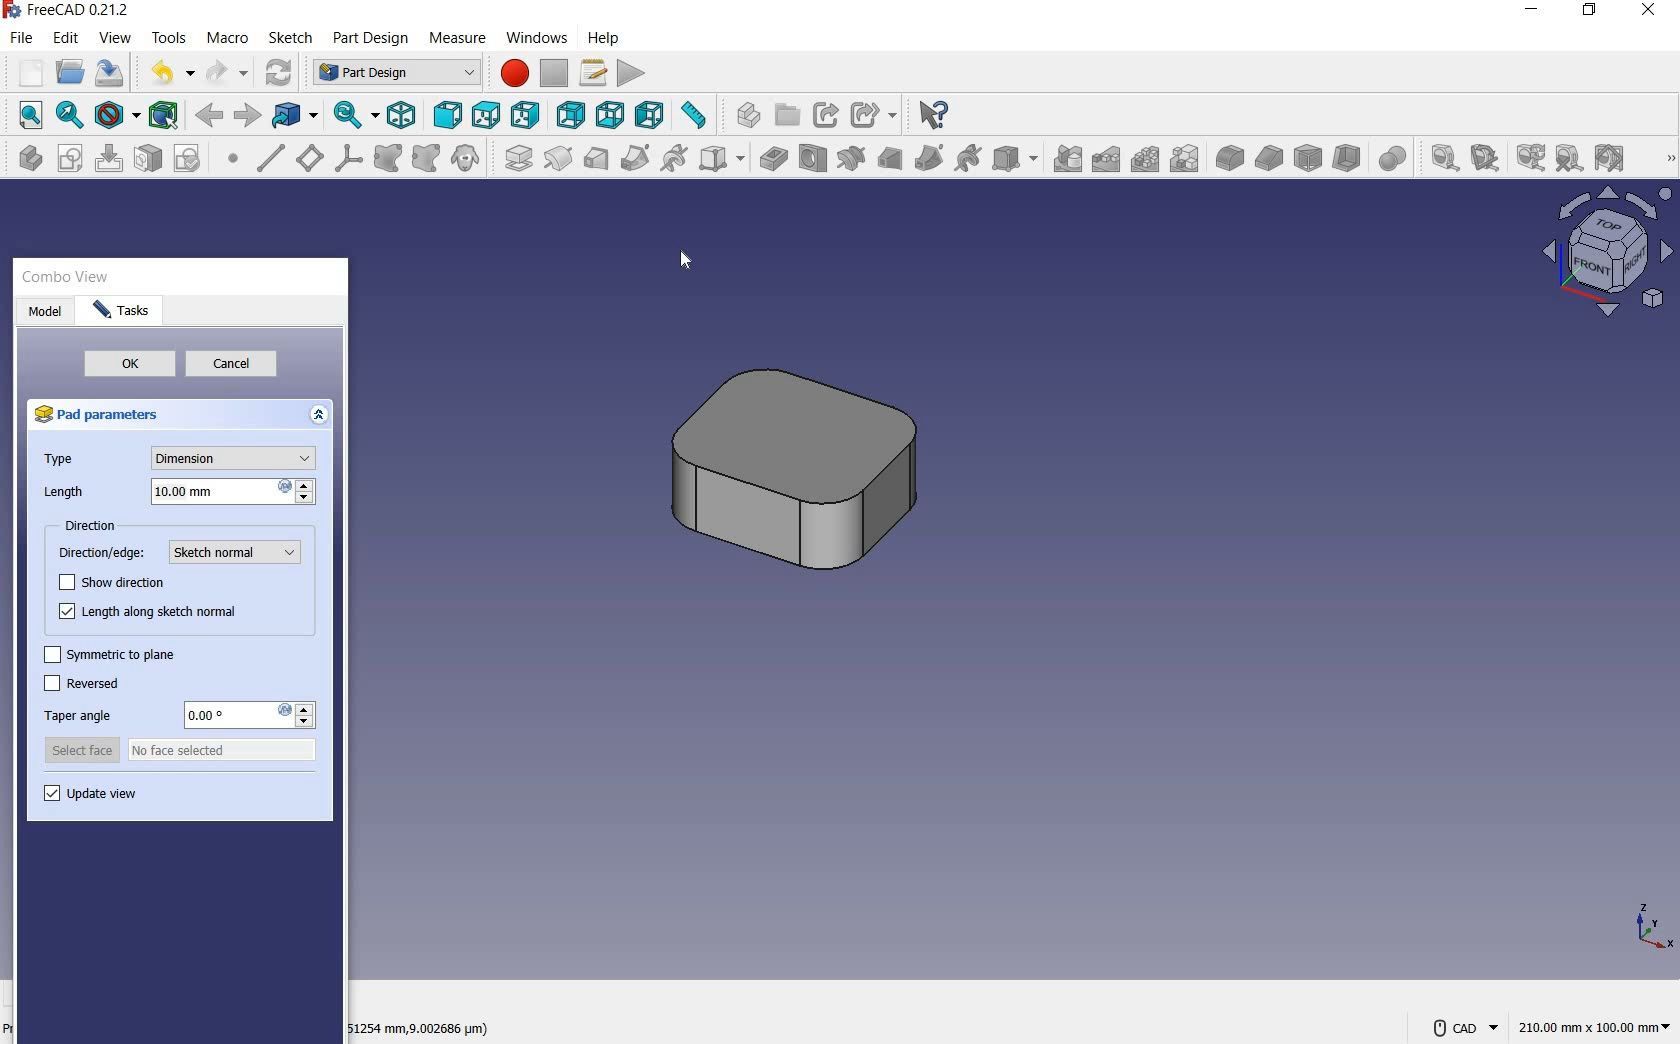 Image resolution: width=1680 pixels, height=1044 pixels. What do you see at coordinates (456, 35) in the screenshot?
I see `Measure` at bounding box center [456, 35].